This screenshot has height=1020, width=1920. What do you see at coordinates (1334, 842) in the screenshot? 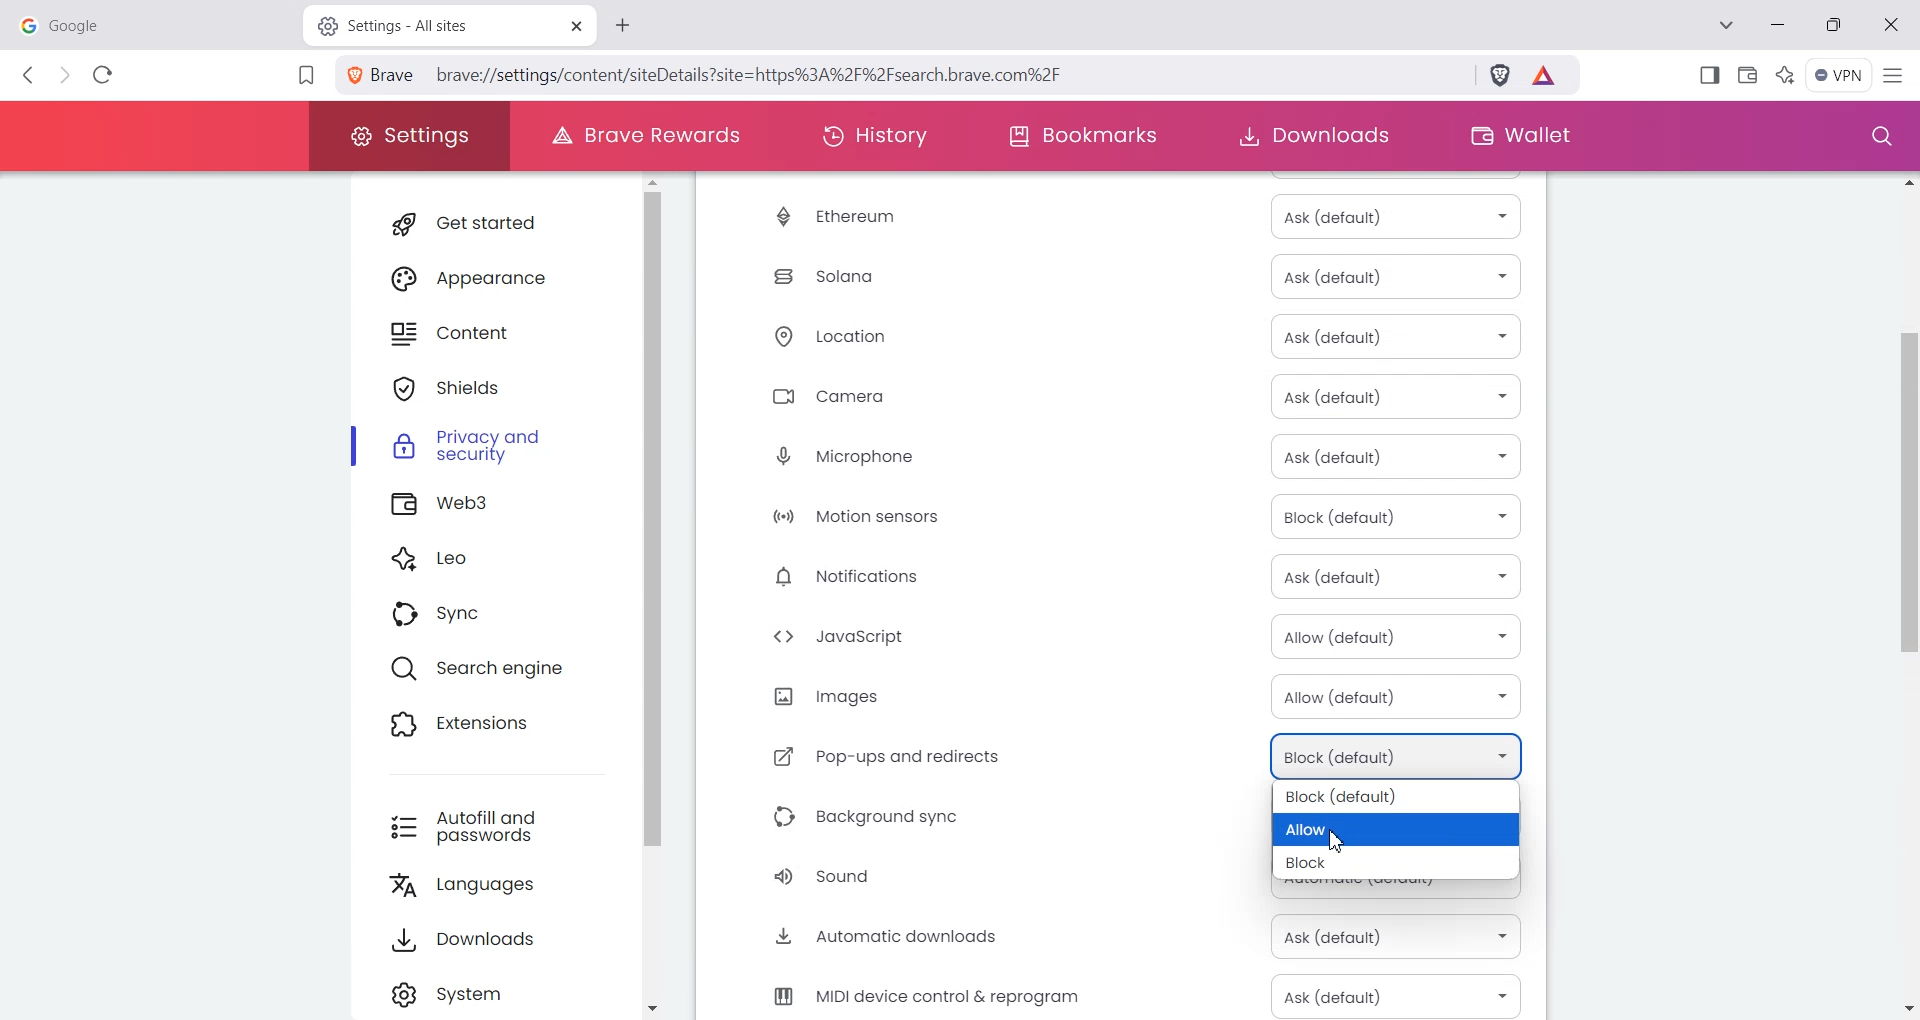
I see `Cursor` at bounding box center [1334, 842].